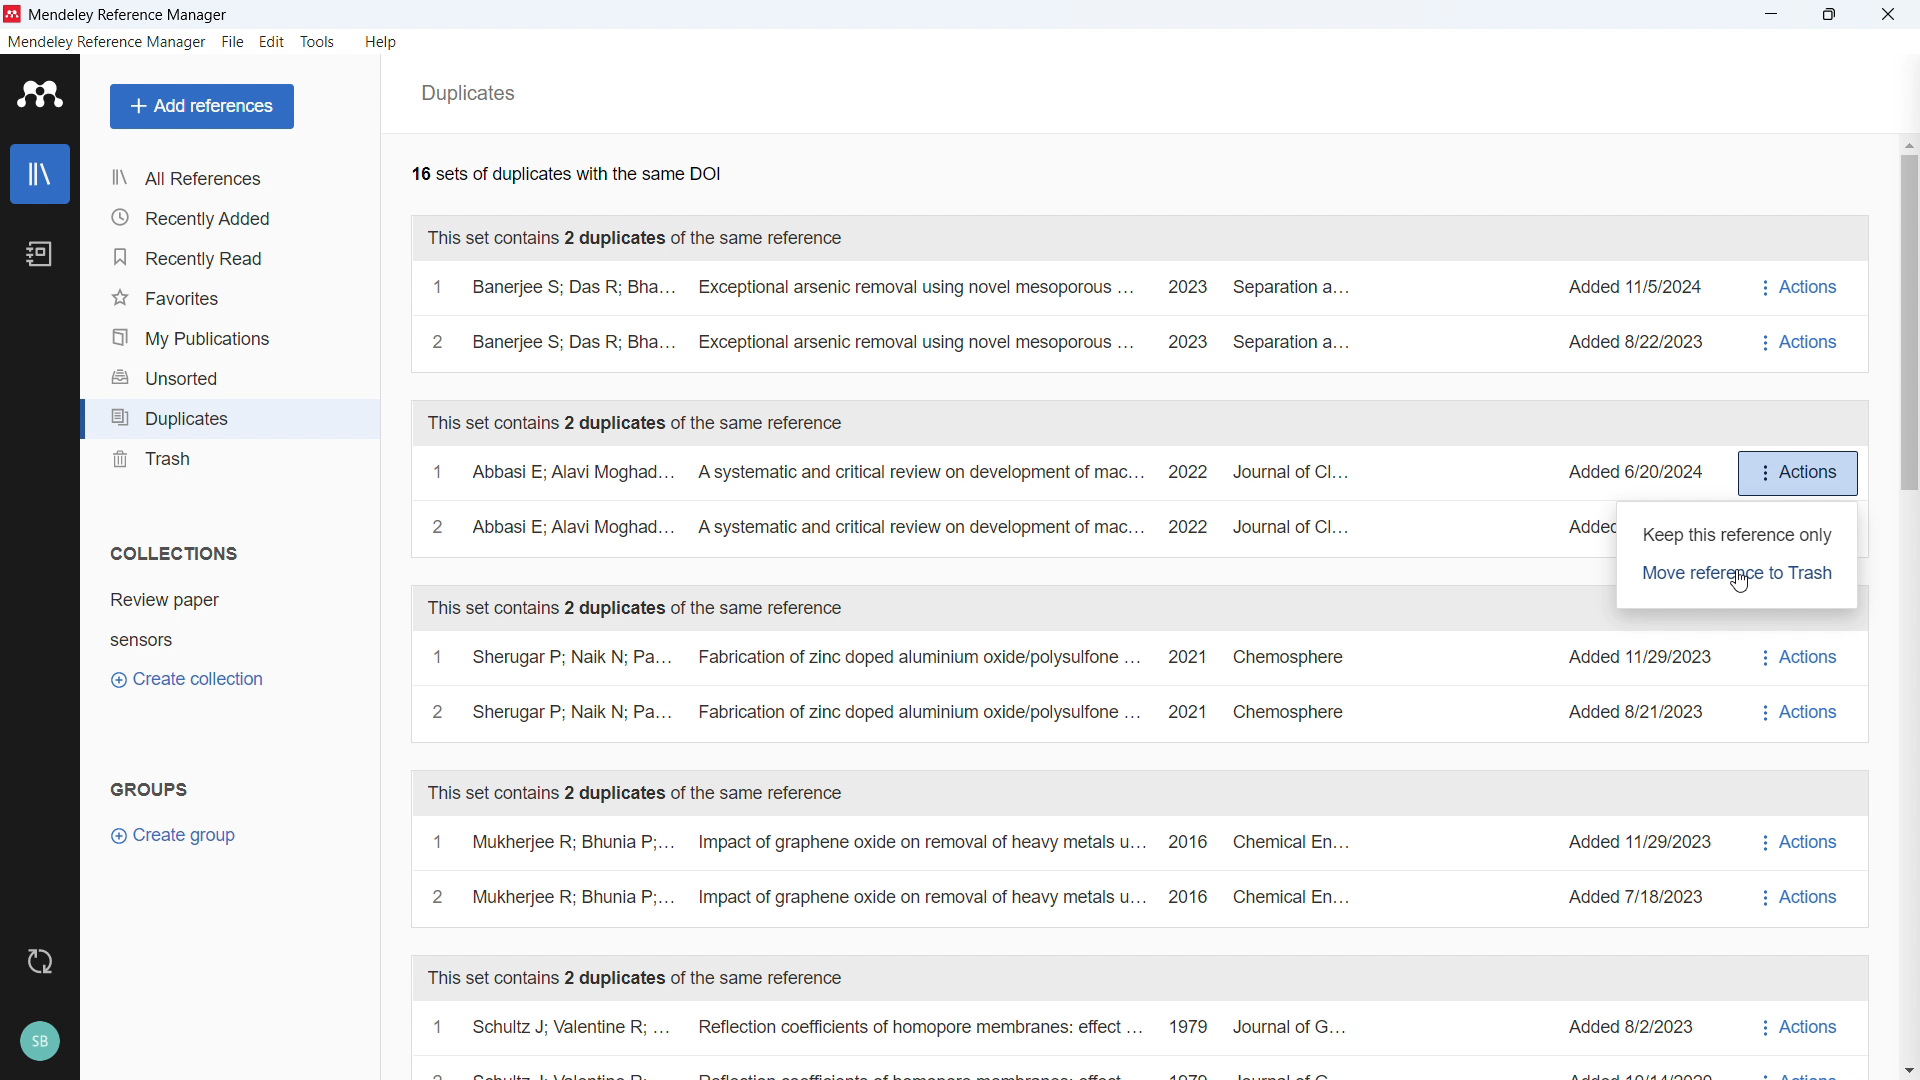 The width and height of the screenshot is (1920, 1080). I want to click on This set contains 2 duplicates of the same reference, so click(647, 794).